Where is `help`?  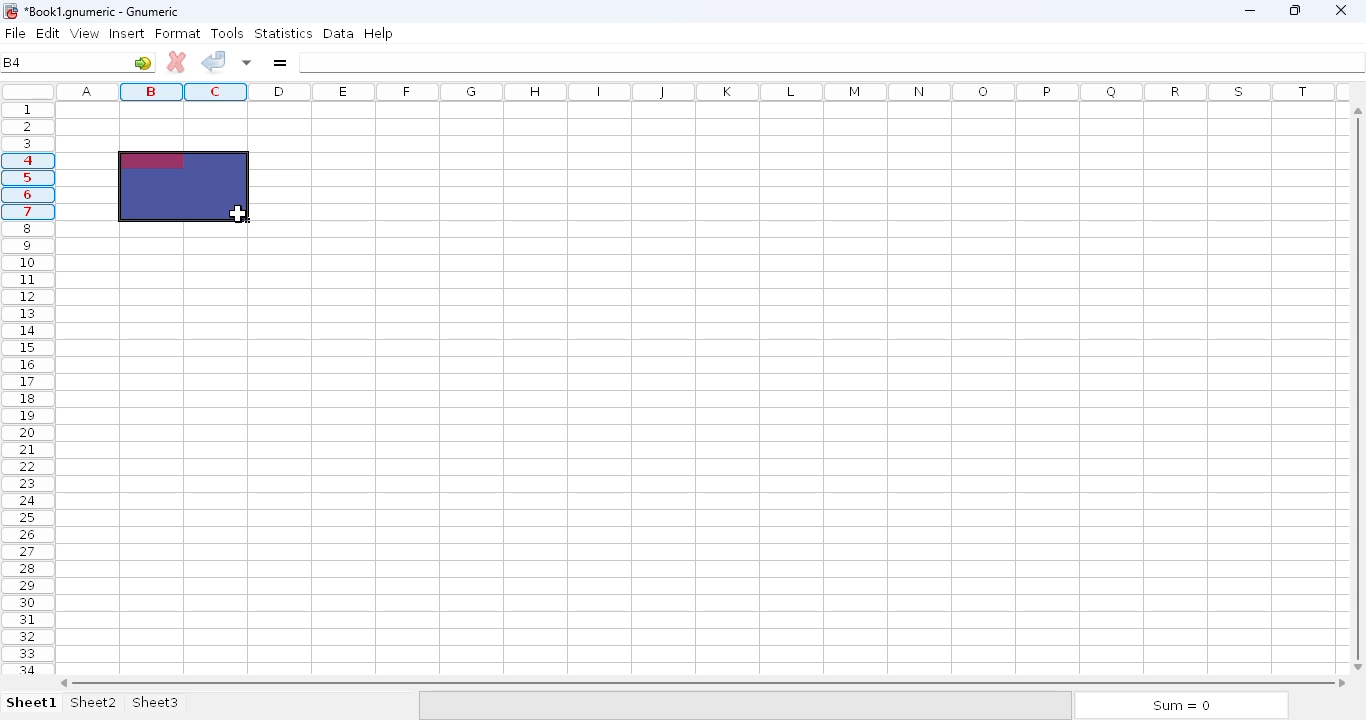
help is located at coordinates (378, 34).